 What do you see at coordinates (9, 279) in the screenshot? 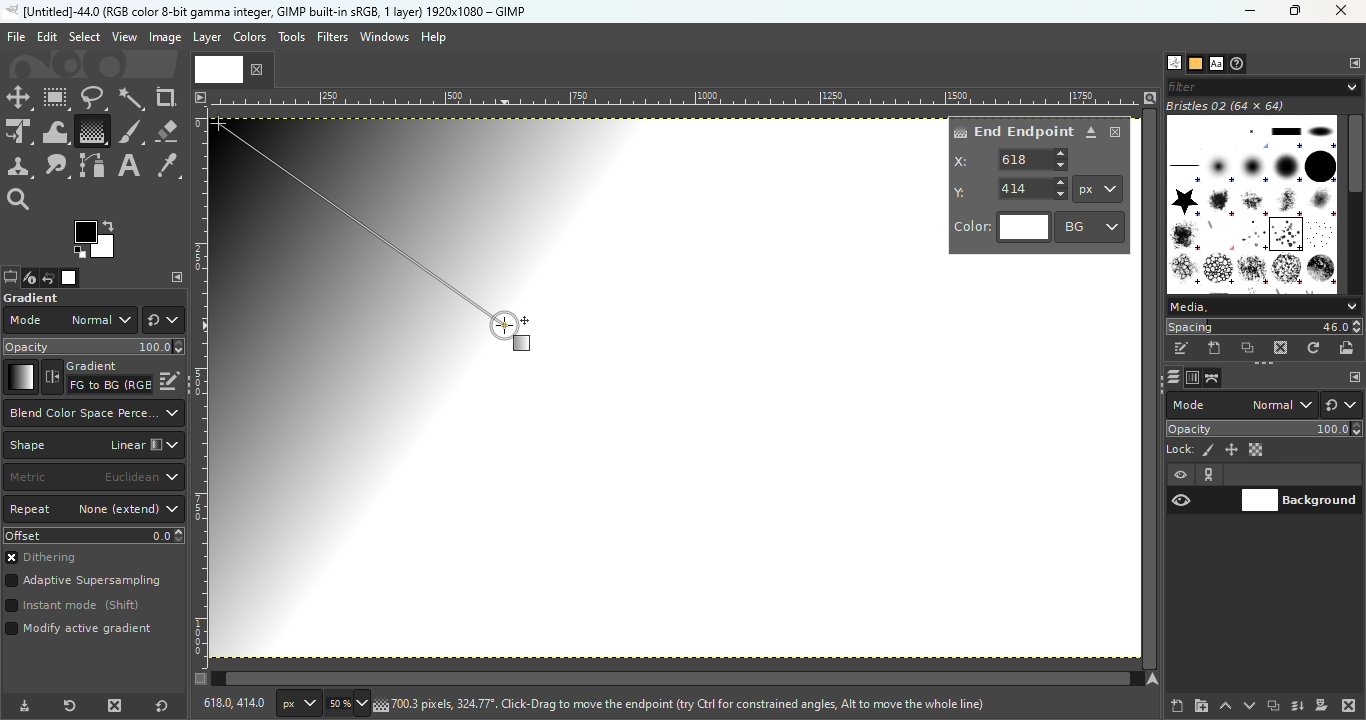
I see `Open the tools option dialog` at bounding box center [9, 279].